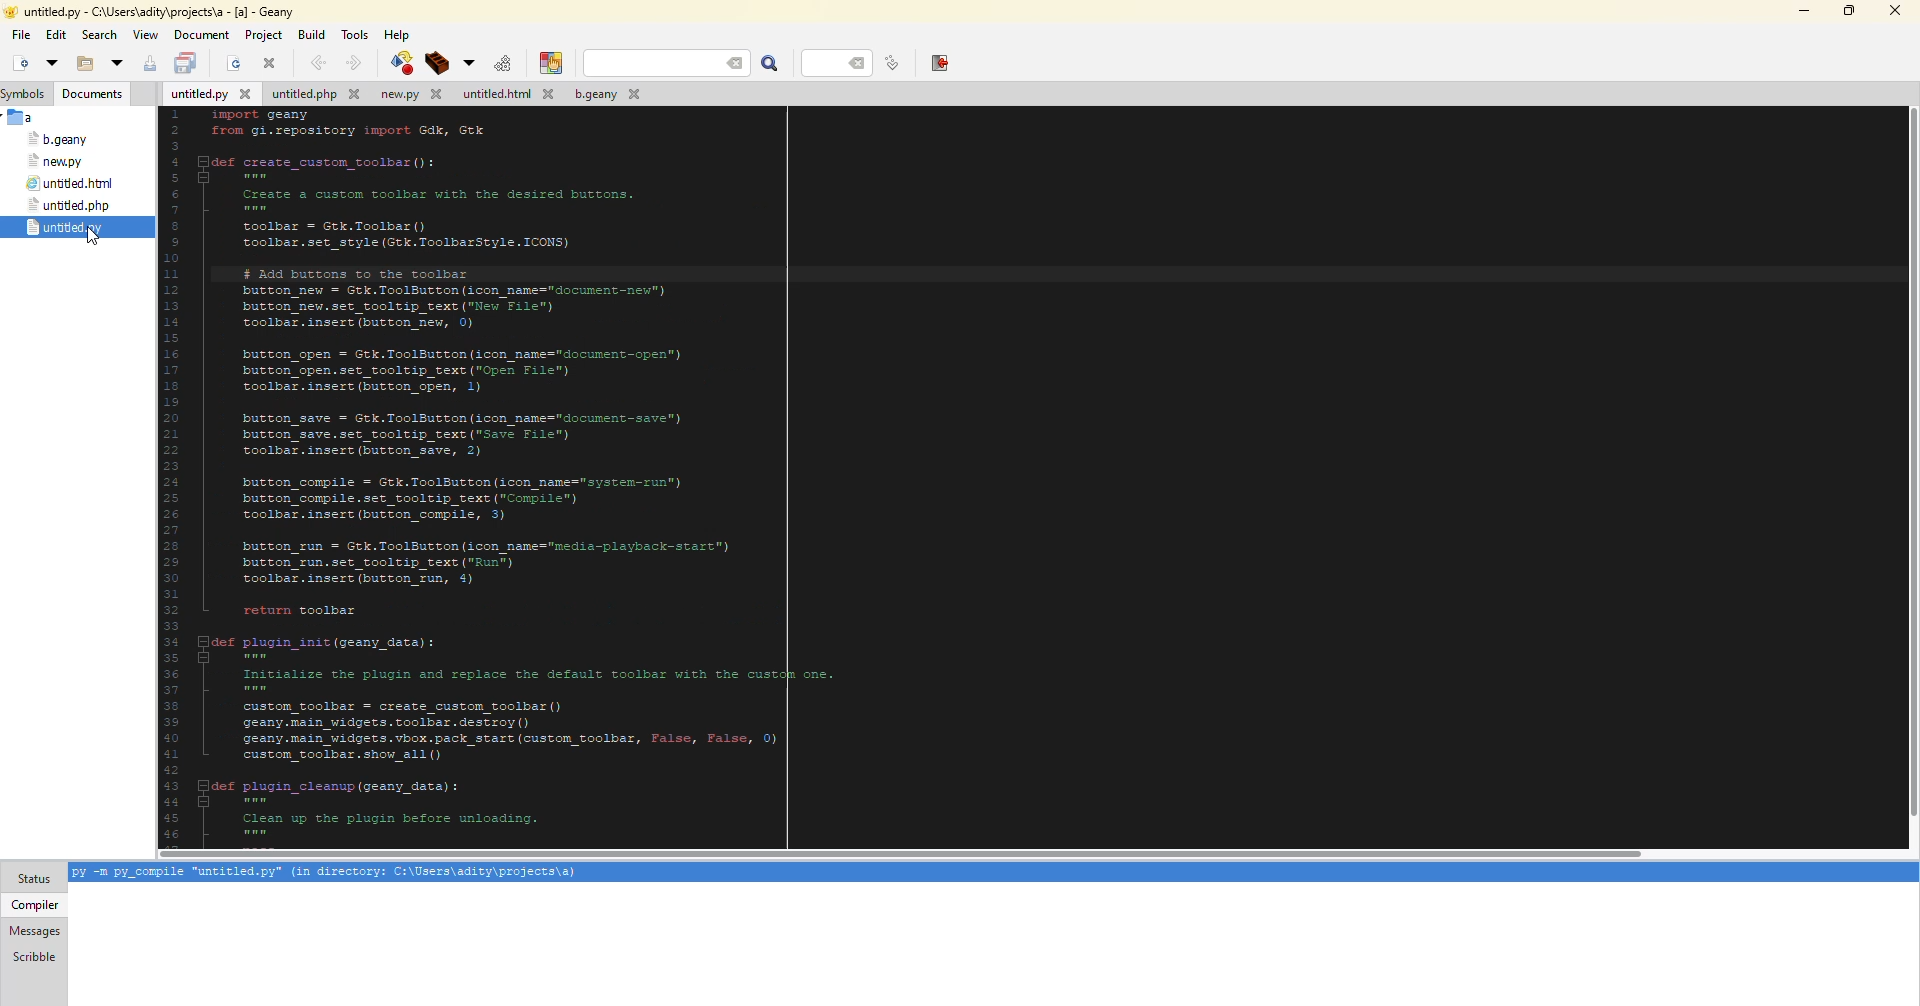 This screenshot has width=1920, height=1006. What do you see at coordinates (397, 63) in the screenshot?
I see `build` at bounding box center [397, 63].